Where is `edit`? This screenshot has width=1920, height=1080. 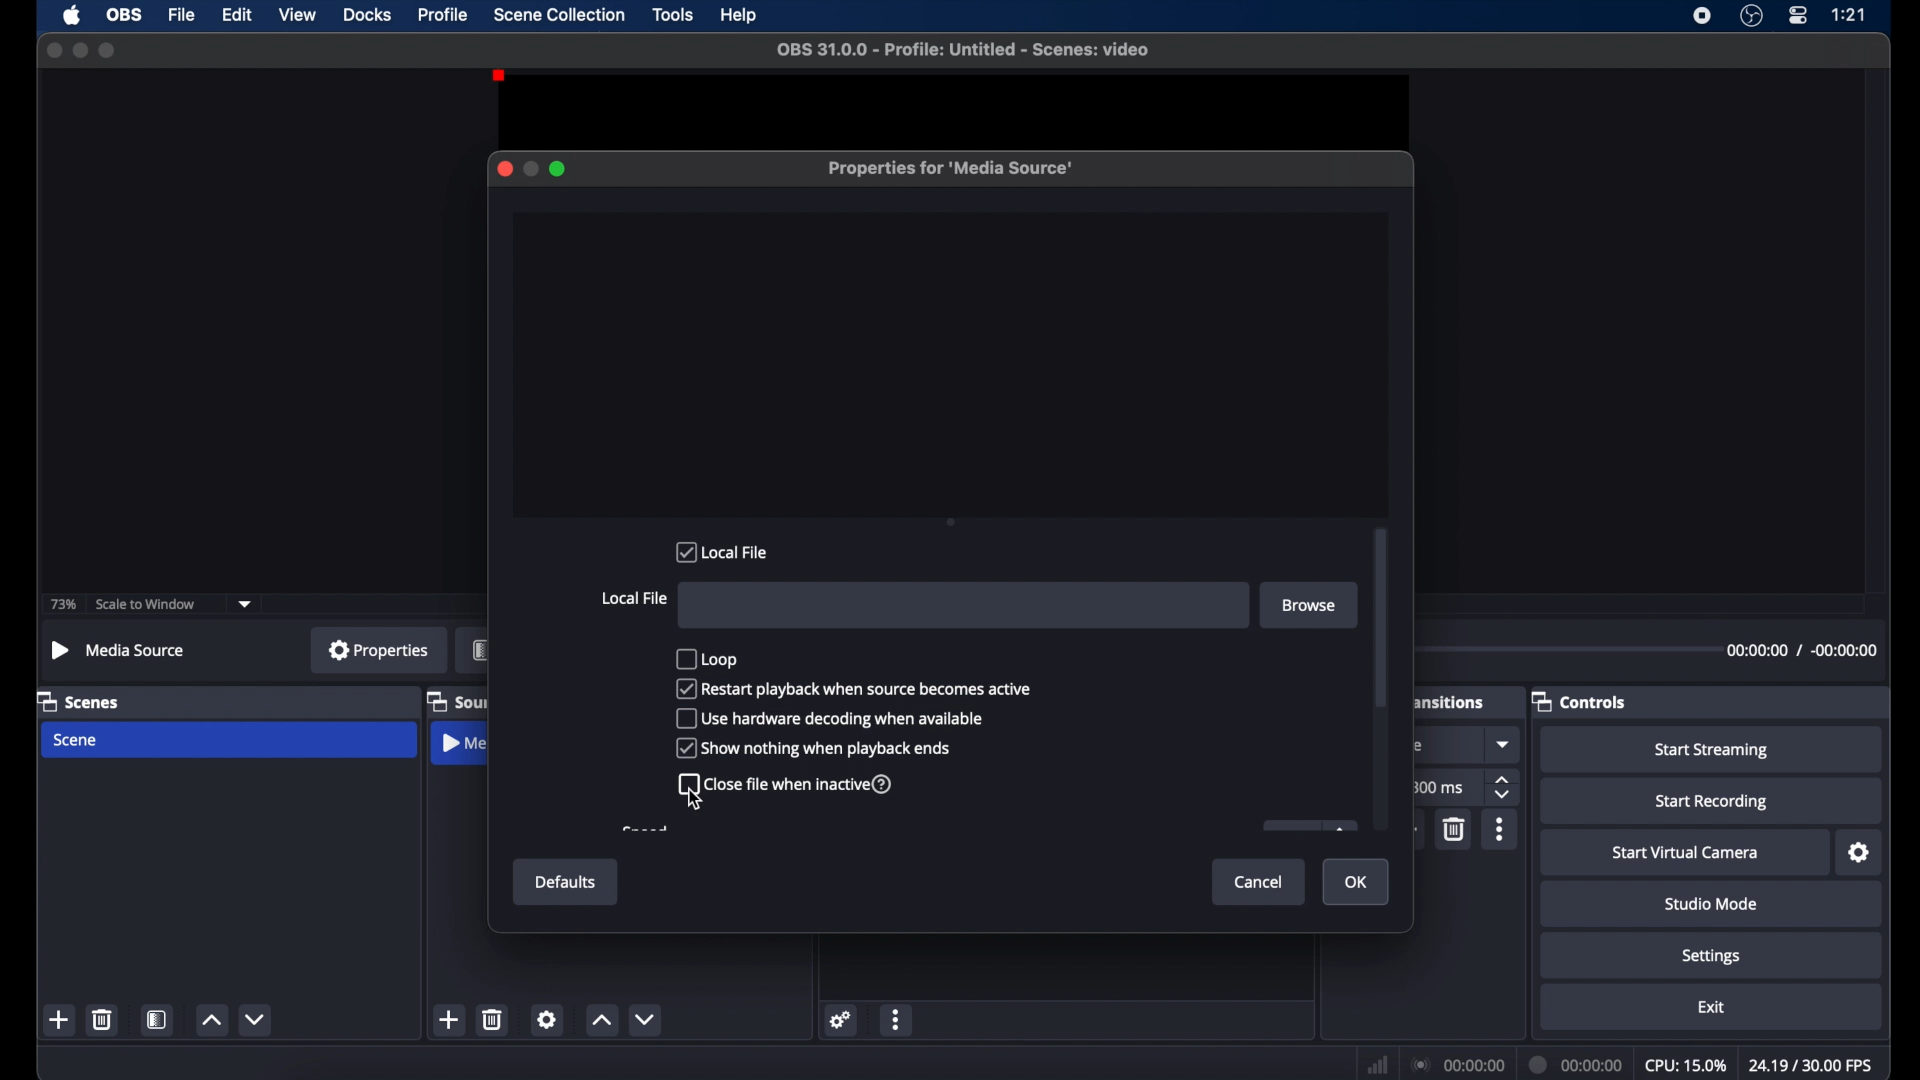 edit is located at coordinates (236, 14).